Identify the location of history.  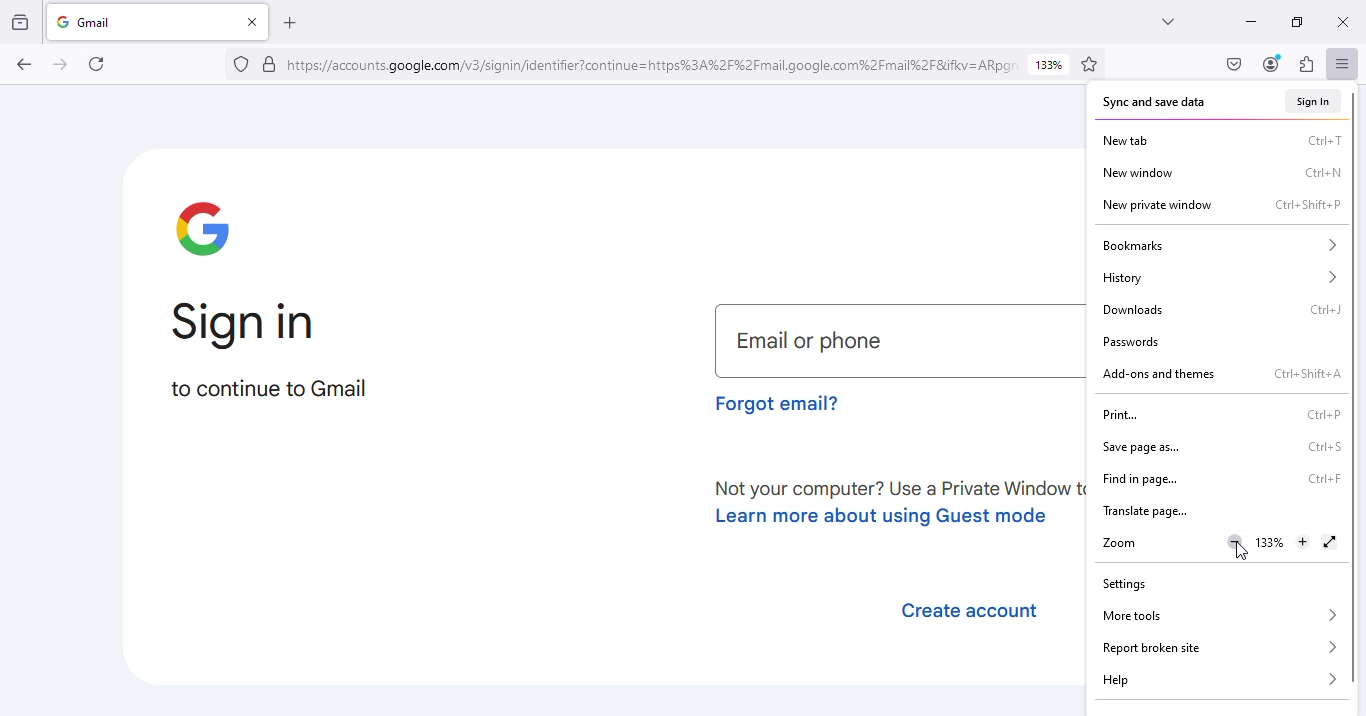
(1219, 278).